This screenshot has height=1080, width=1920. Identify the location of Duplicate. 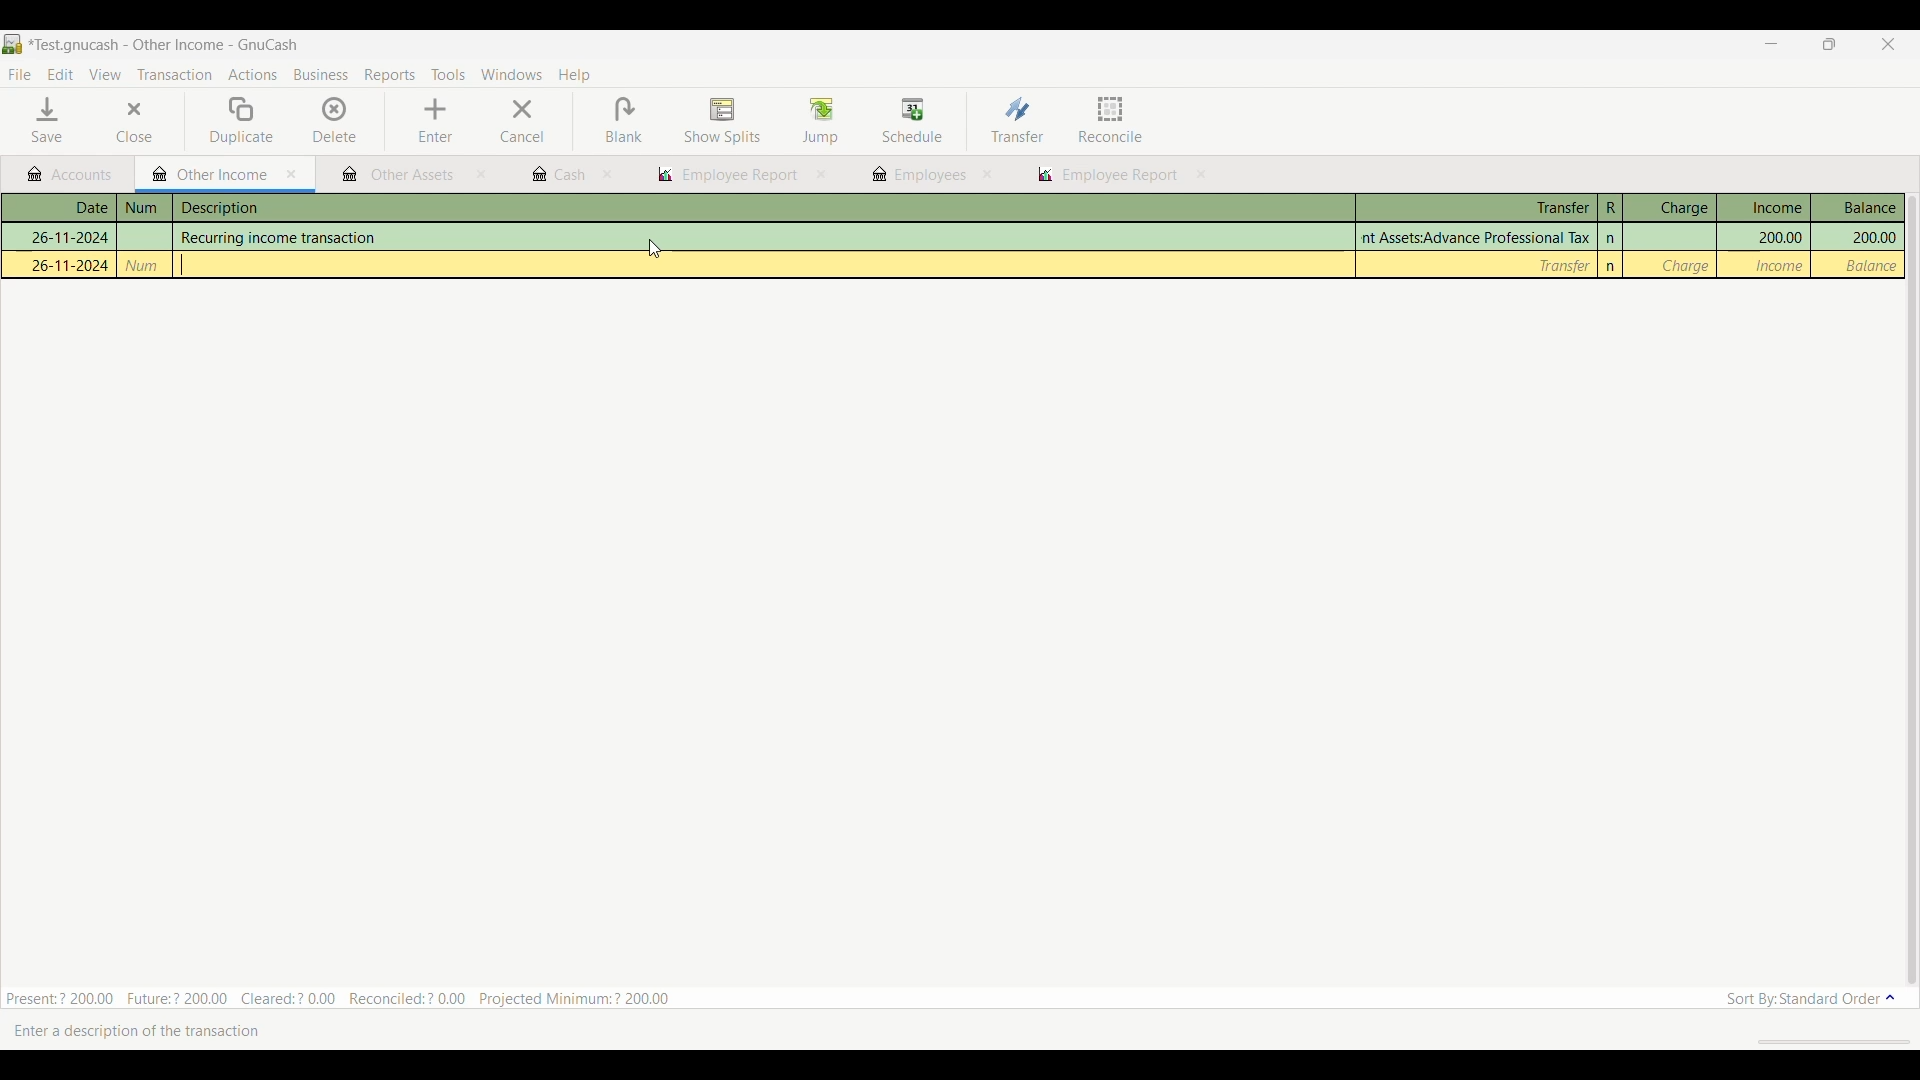
(242, 121).